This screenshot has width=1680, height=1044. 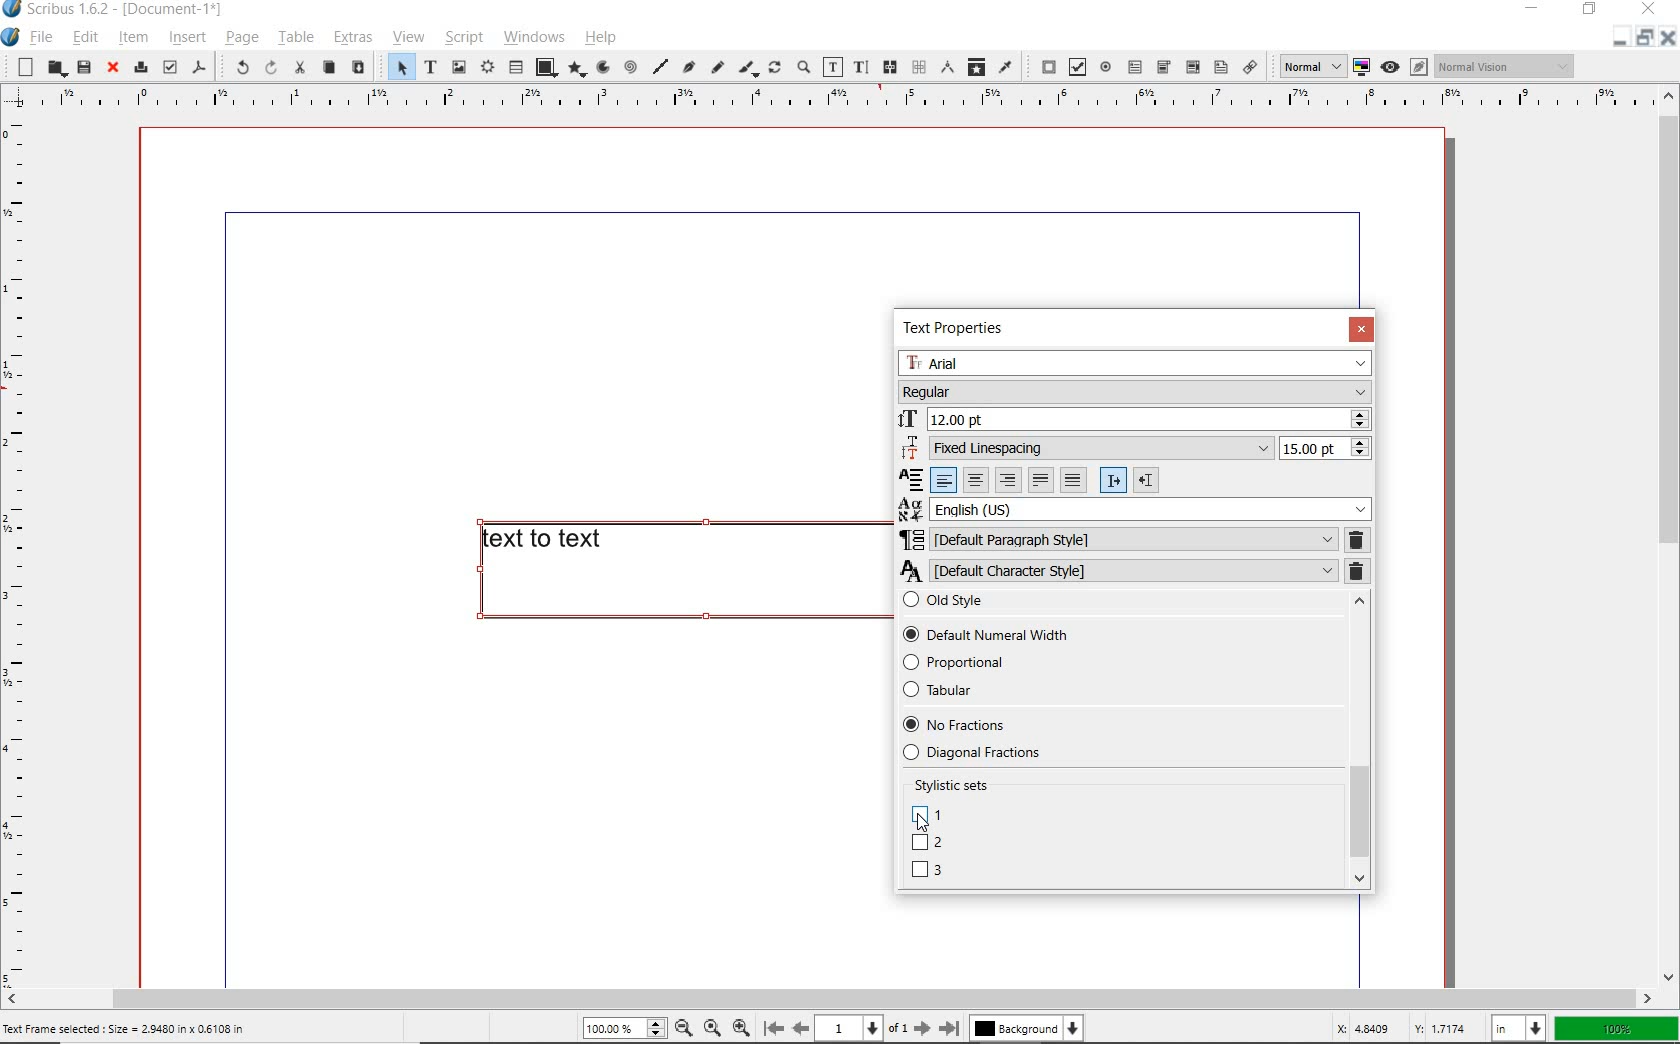 What do you see at coordinates (829, 998) in the screenshot?
I see `scrollbar` at bounding box center [829, 998].